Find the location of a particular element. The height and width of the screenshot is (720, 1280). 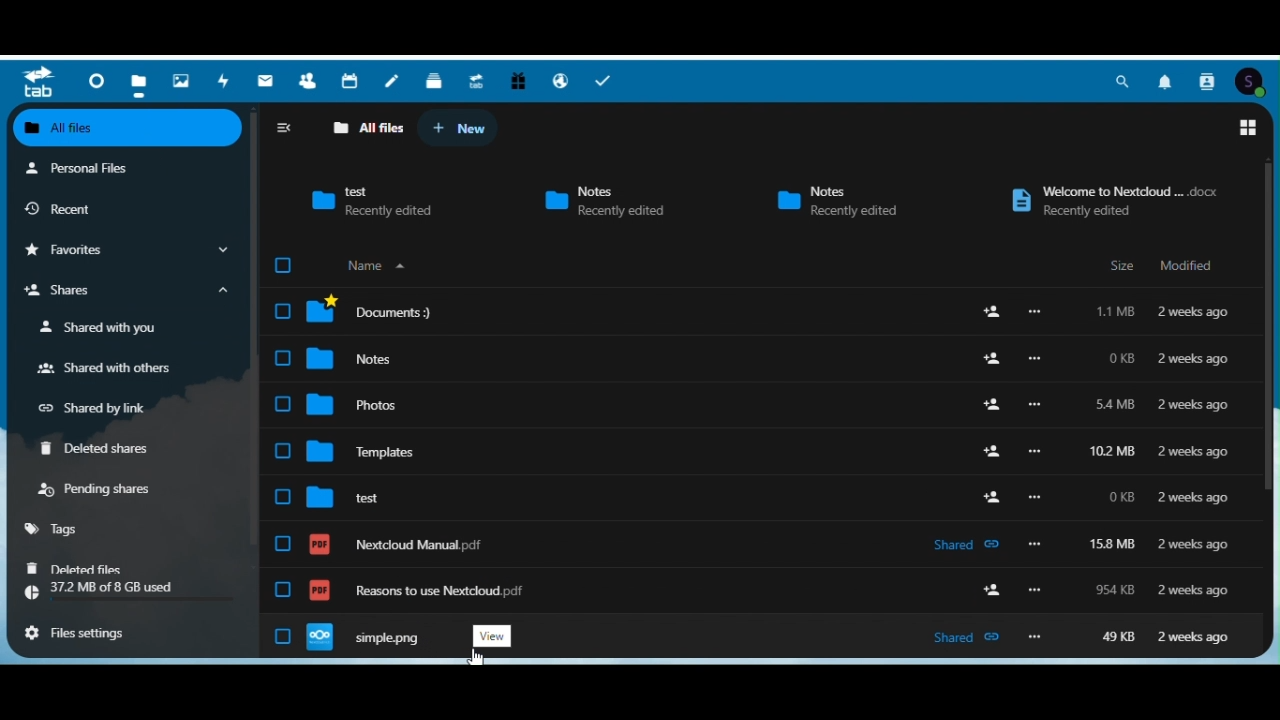

All files is located at coordinates (367, 128).